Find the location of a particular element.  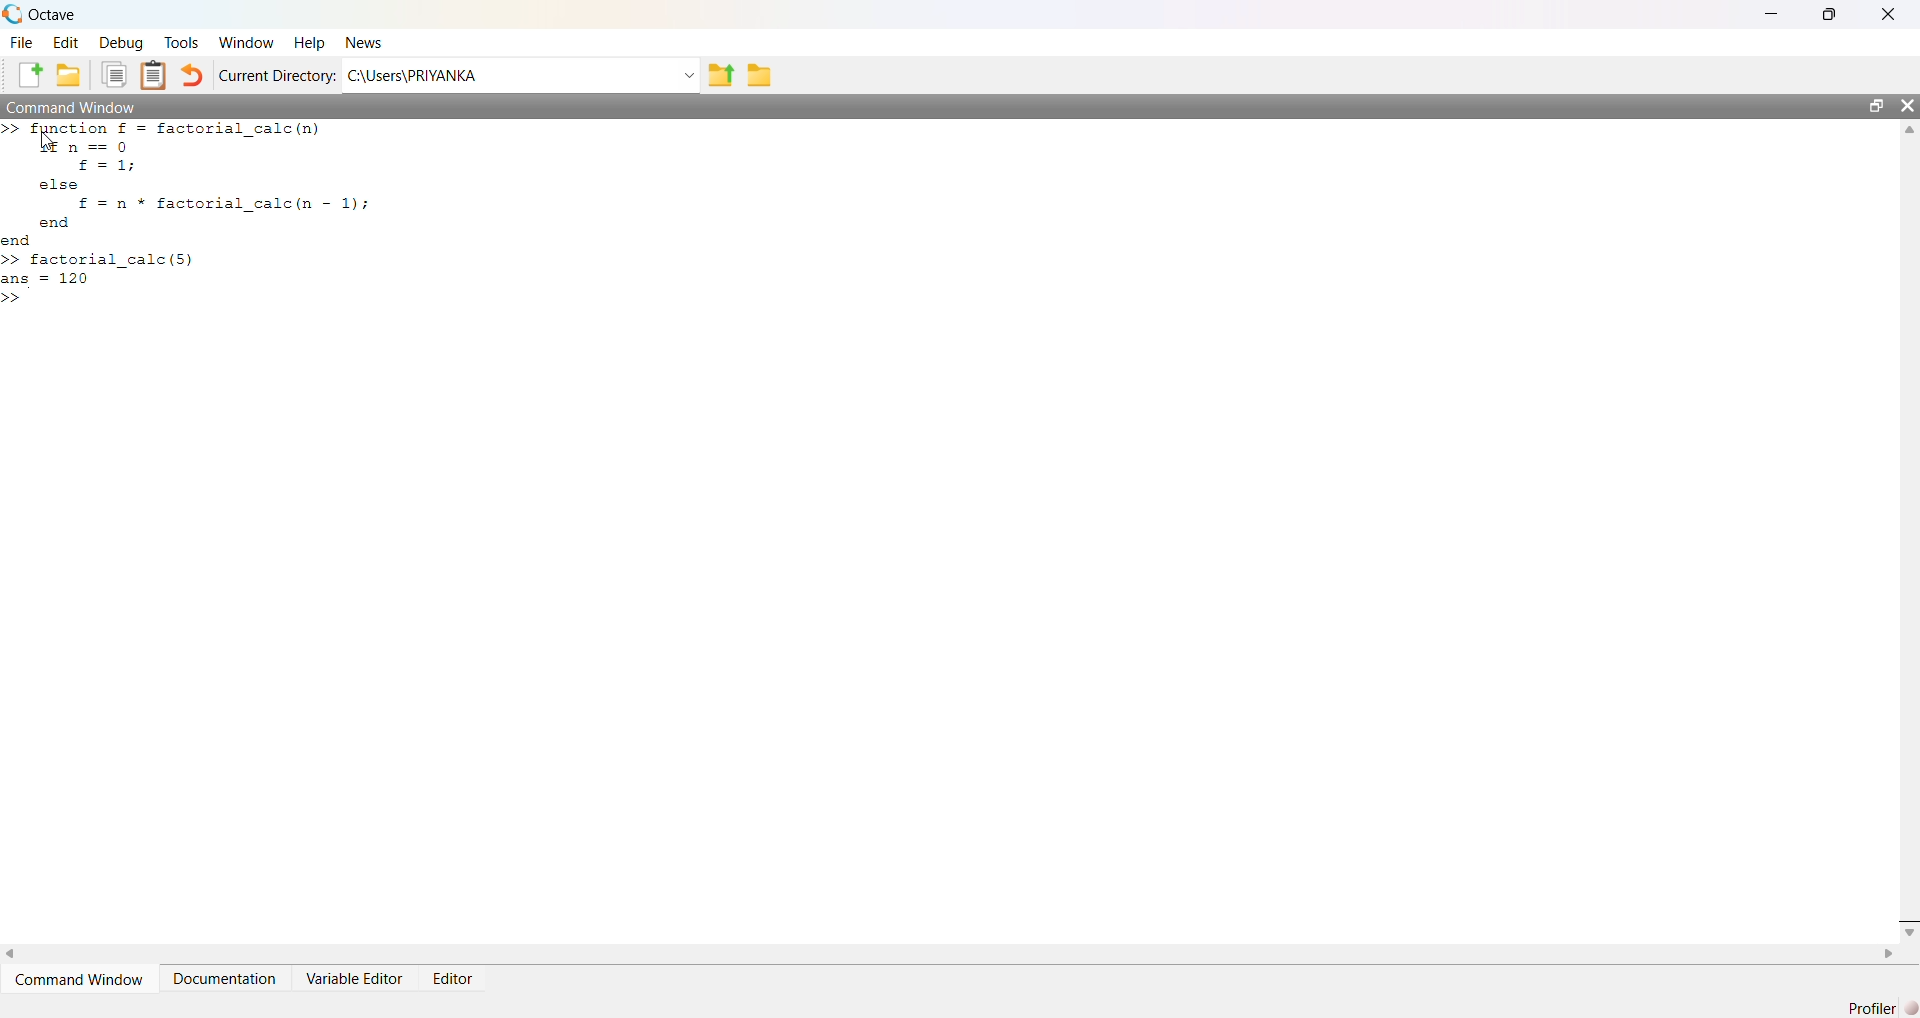

add folder is located at coordinates (69, 76).